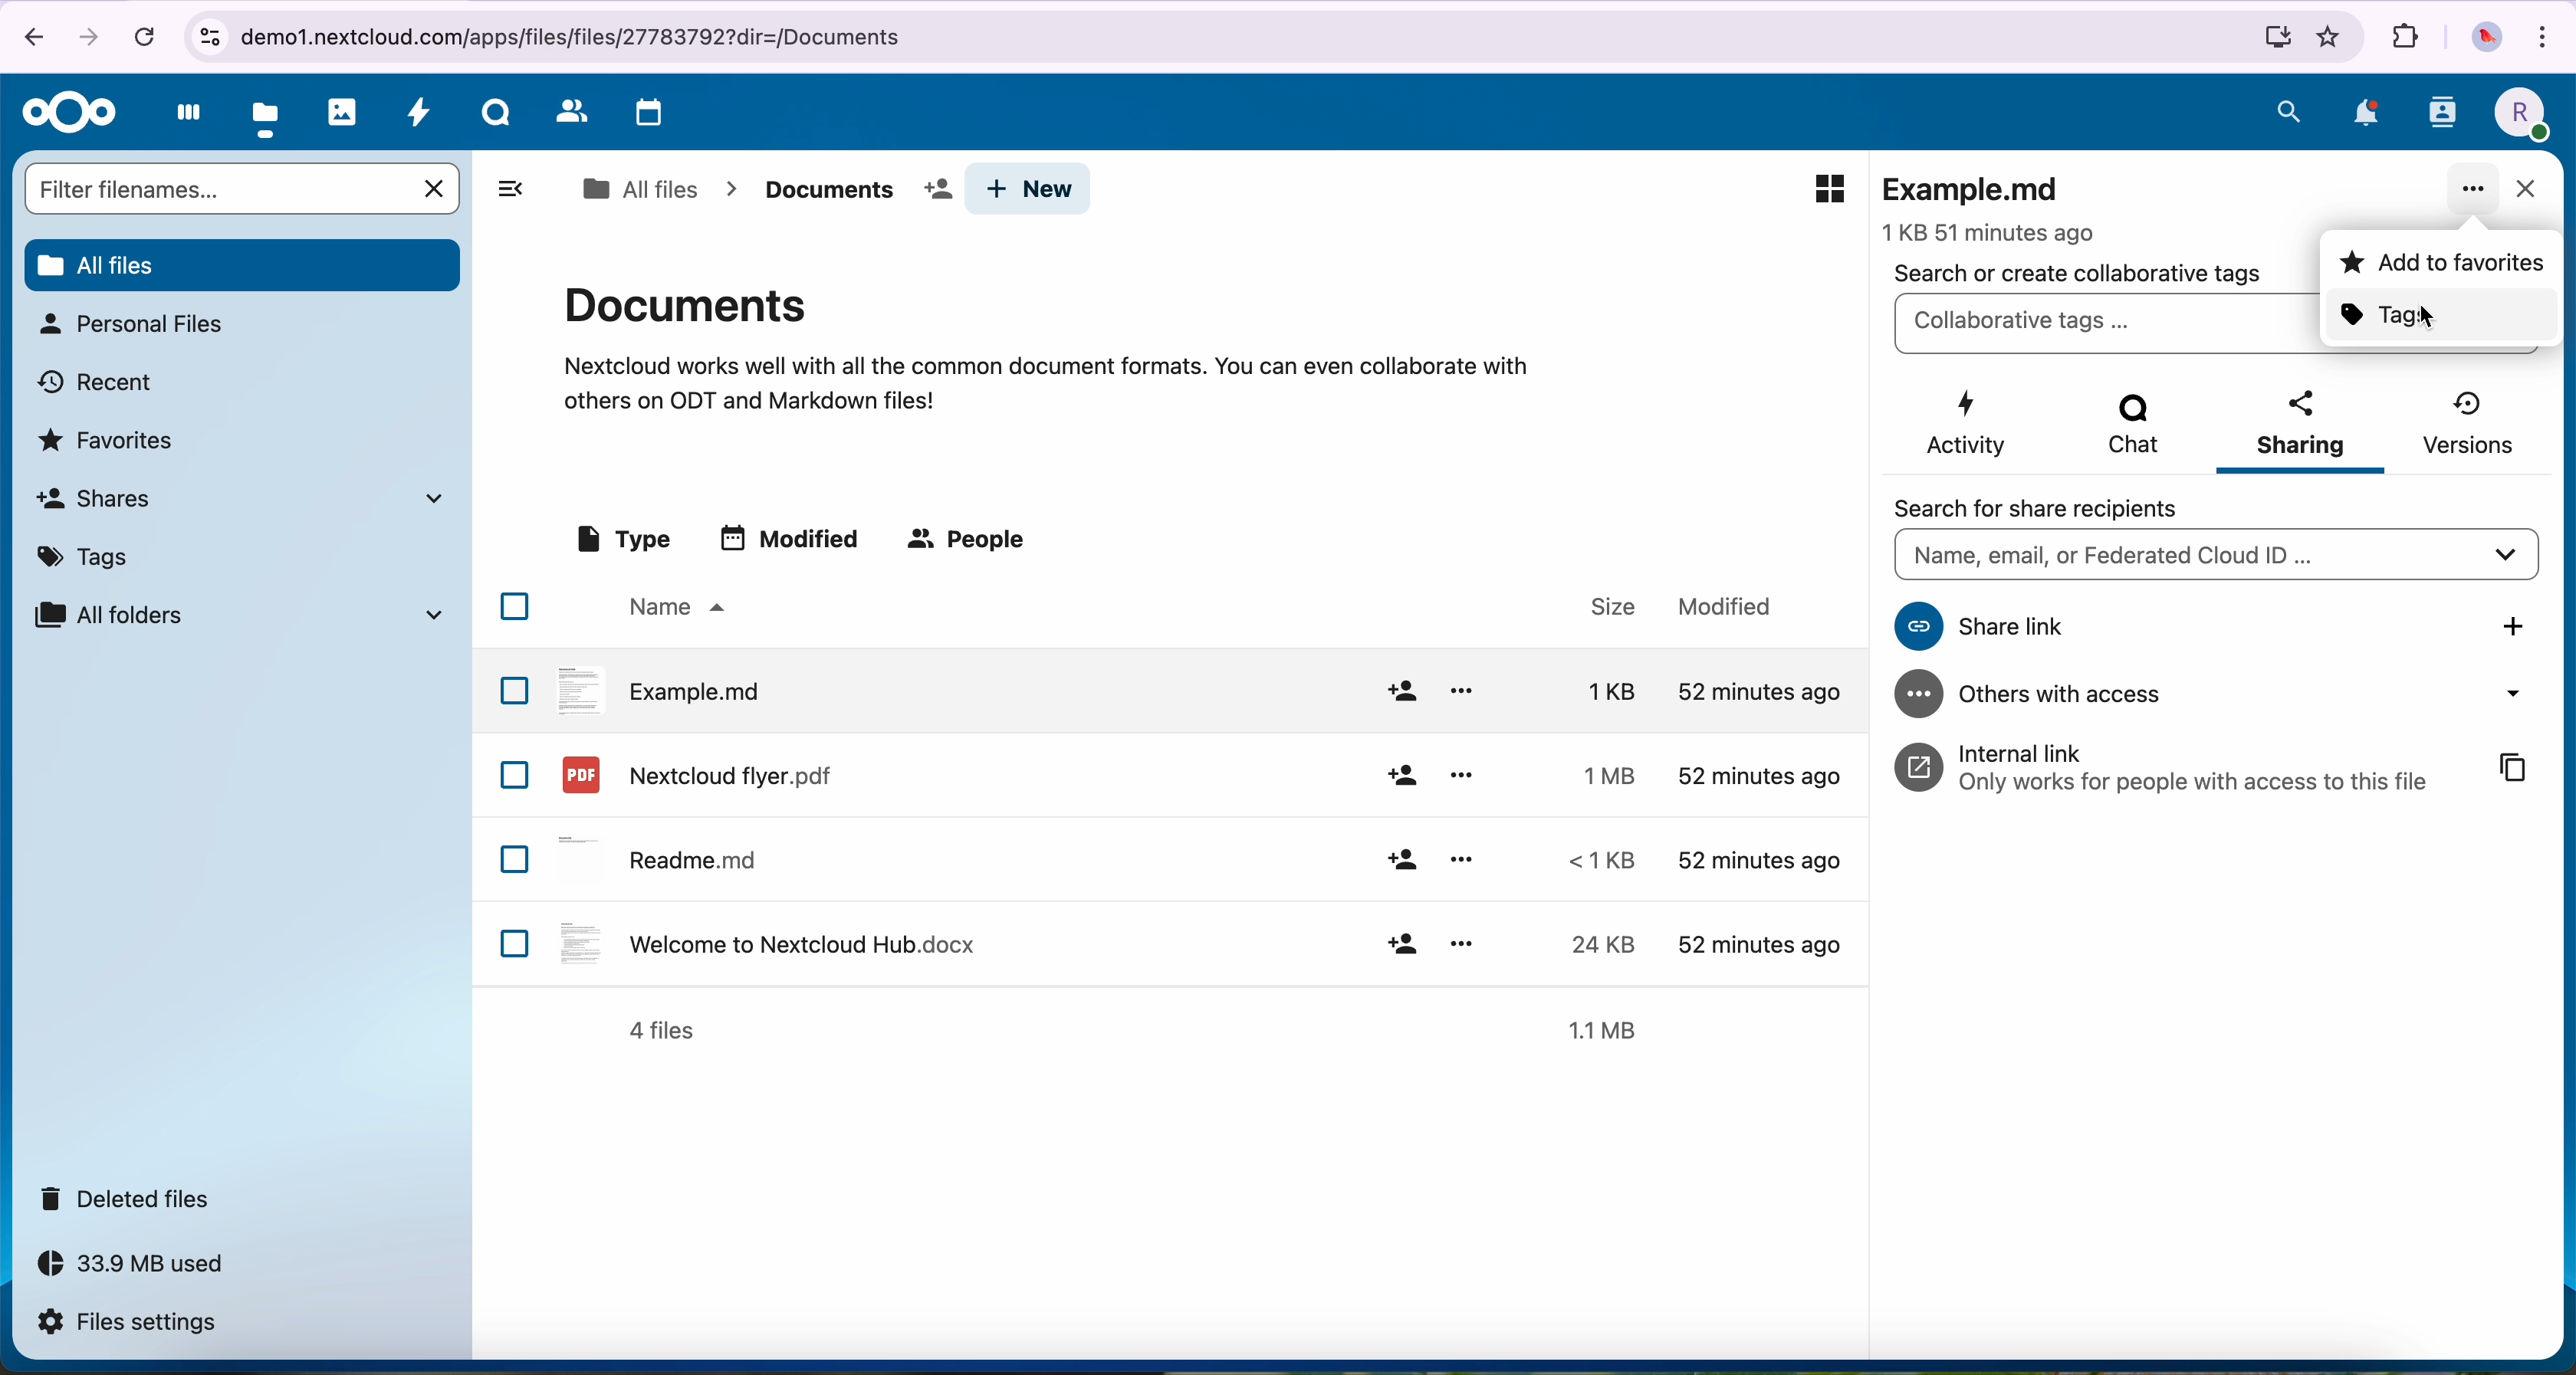 The height and width of the screenshot is (1375, 2576). I want to click on notifications, so click(2362, 113).